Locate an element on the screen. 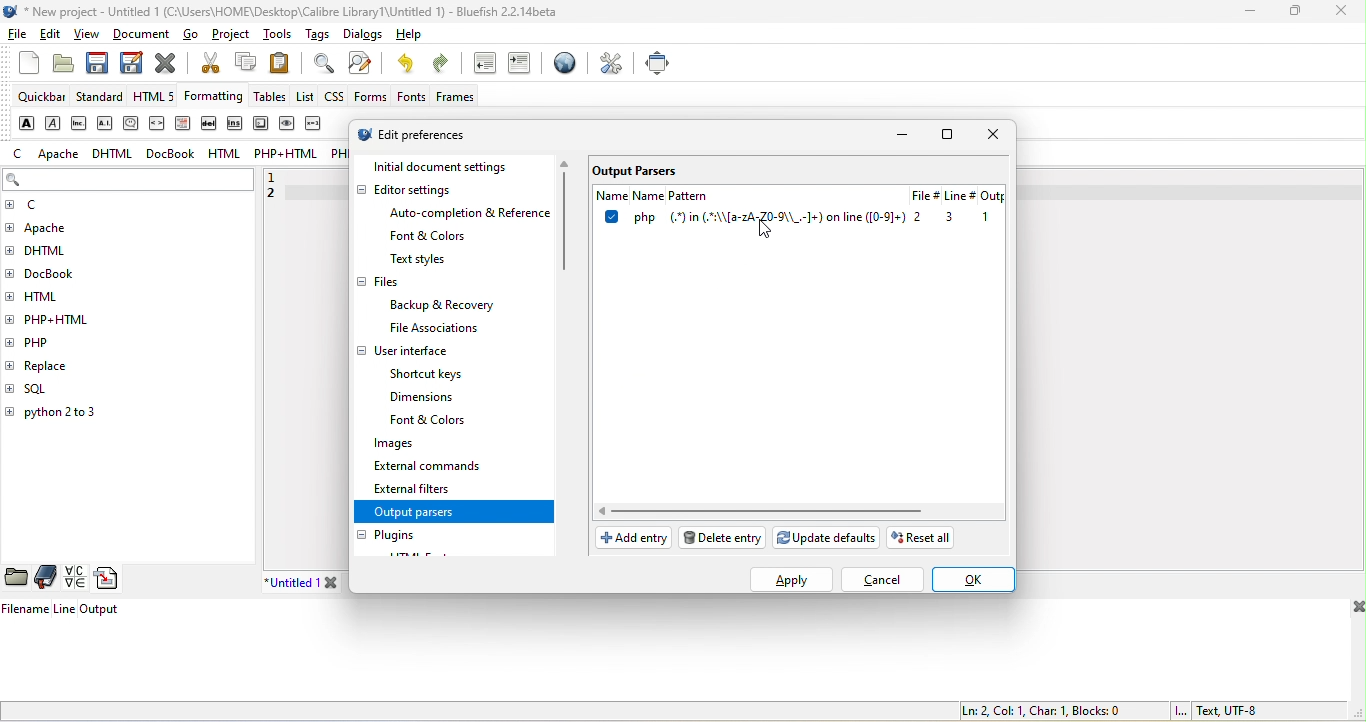 This screenshot has width=1366, height=722. bookmarks is located at coordinates (47, 577).